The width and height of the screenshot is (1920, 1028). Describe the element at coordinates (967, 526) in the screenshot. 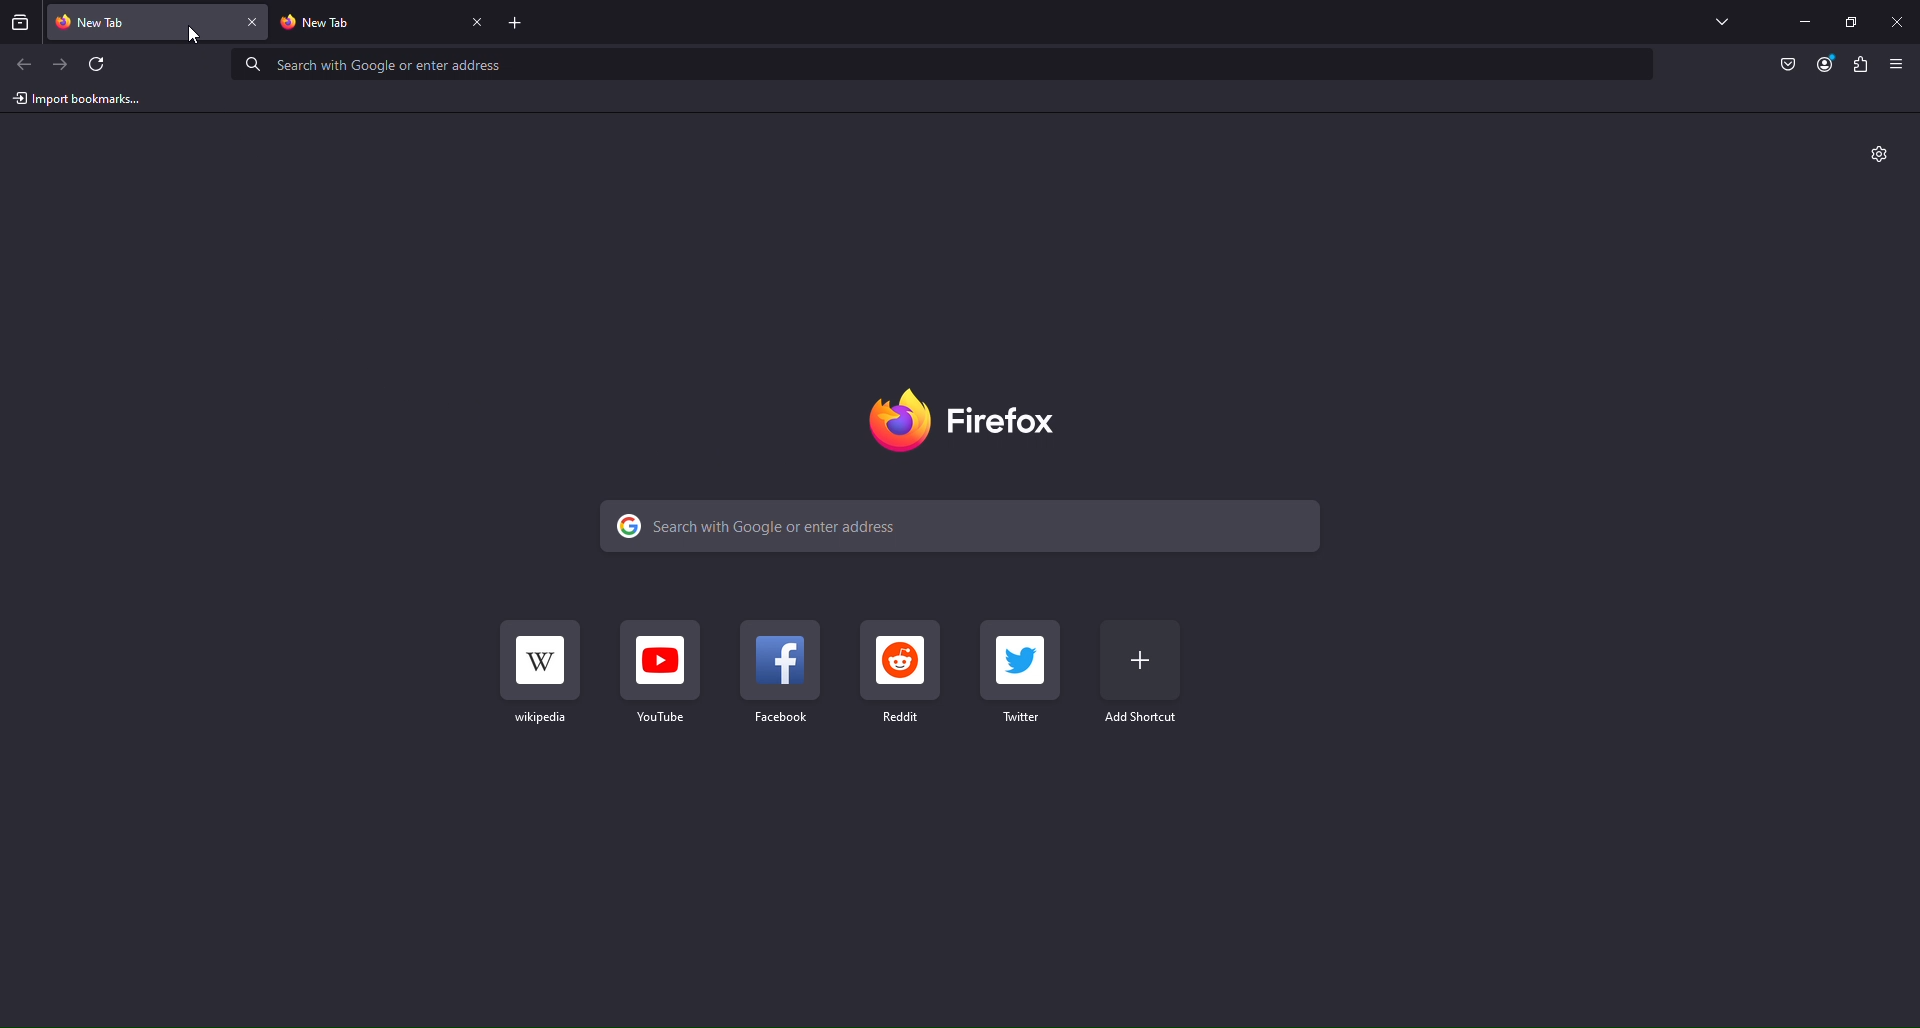

I see `Search Bar` at that location.